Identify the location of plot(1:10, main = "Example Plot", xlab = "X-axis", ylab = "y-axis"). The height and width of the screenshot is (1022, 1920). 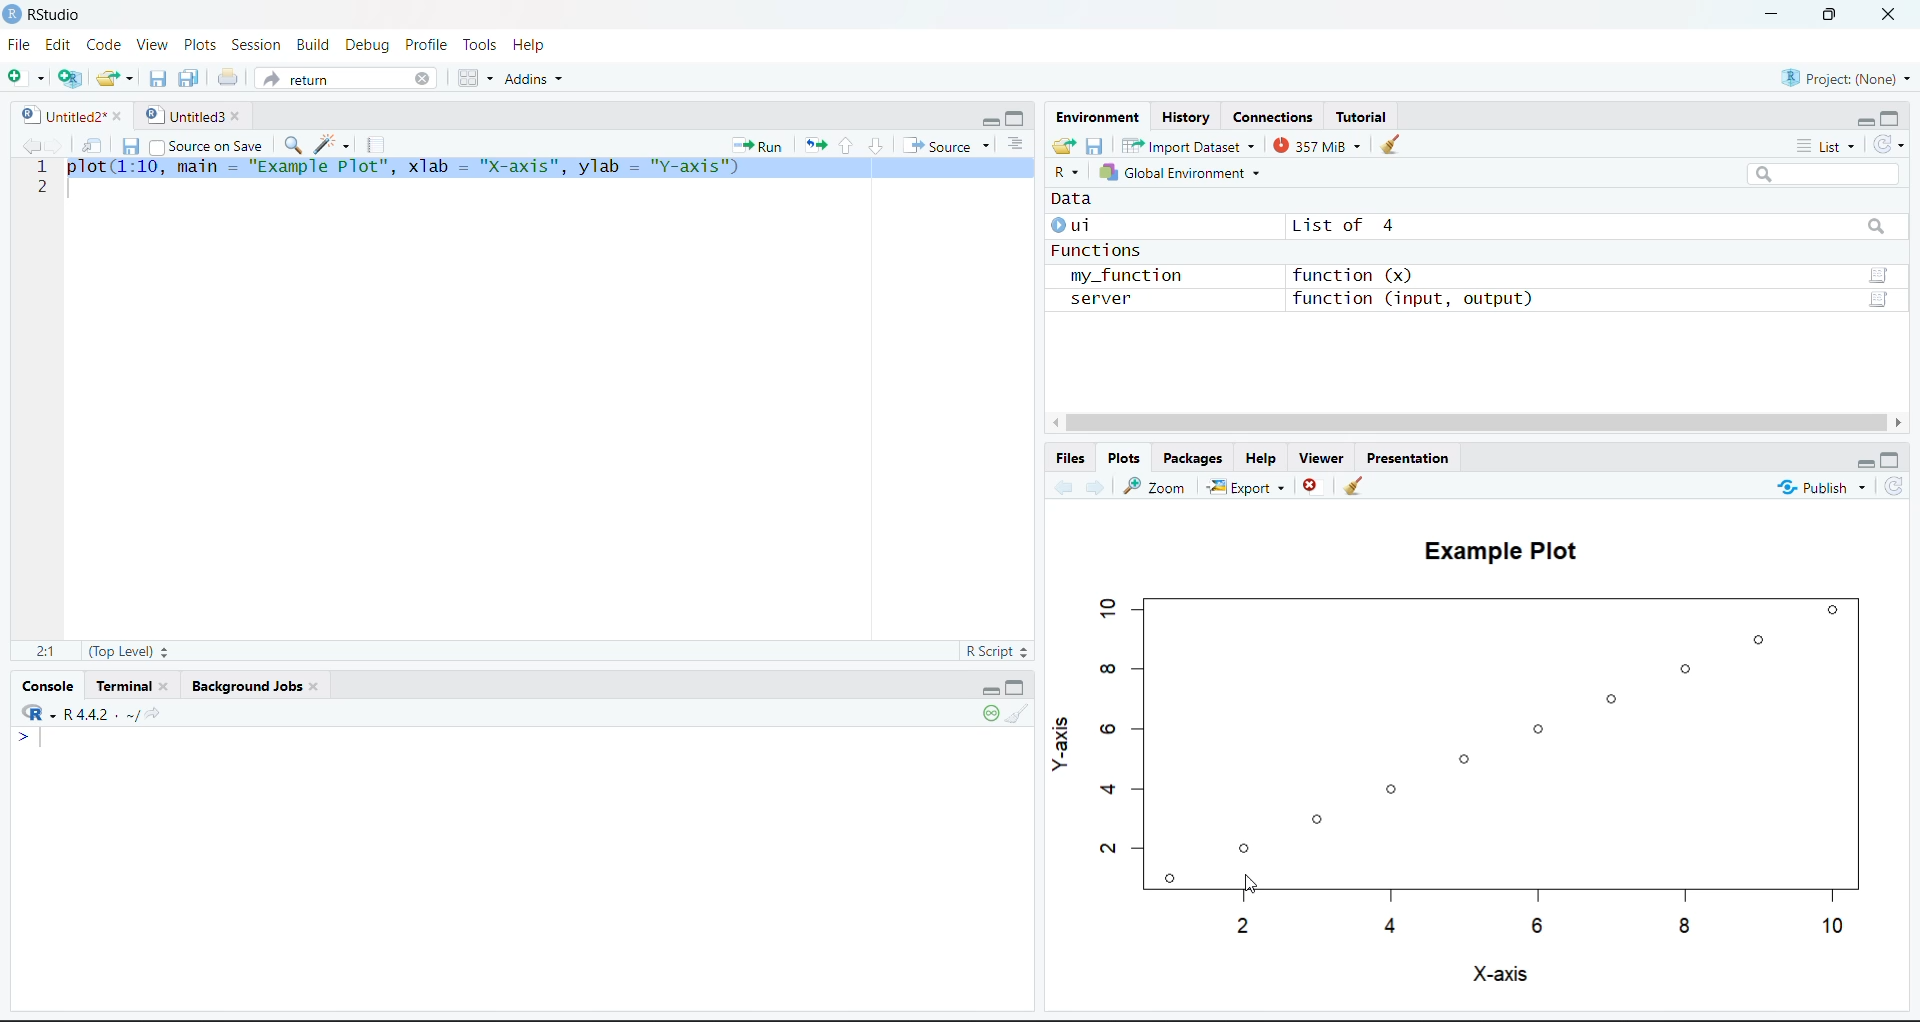
(548, 168).